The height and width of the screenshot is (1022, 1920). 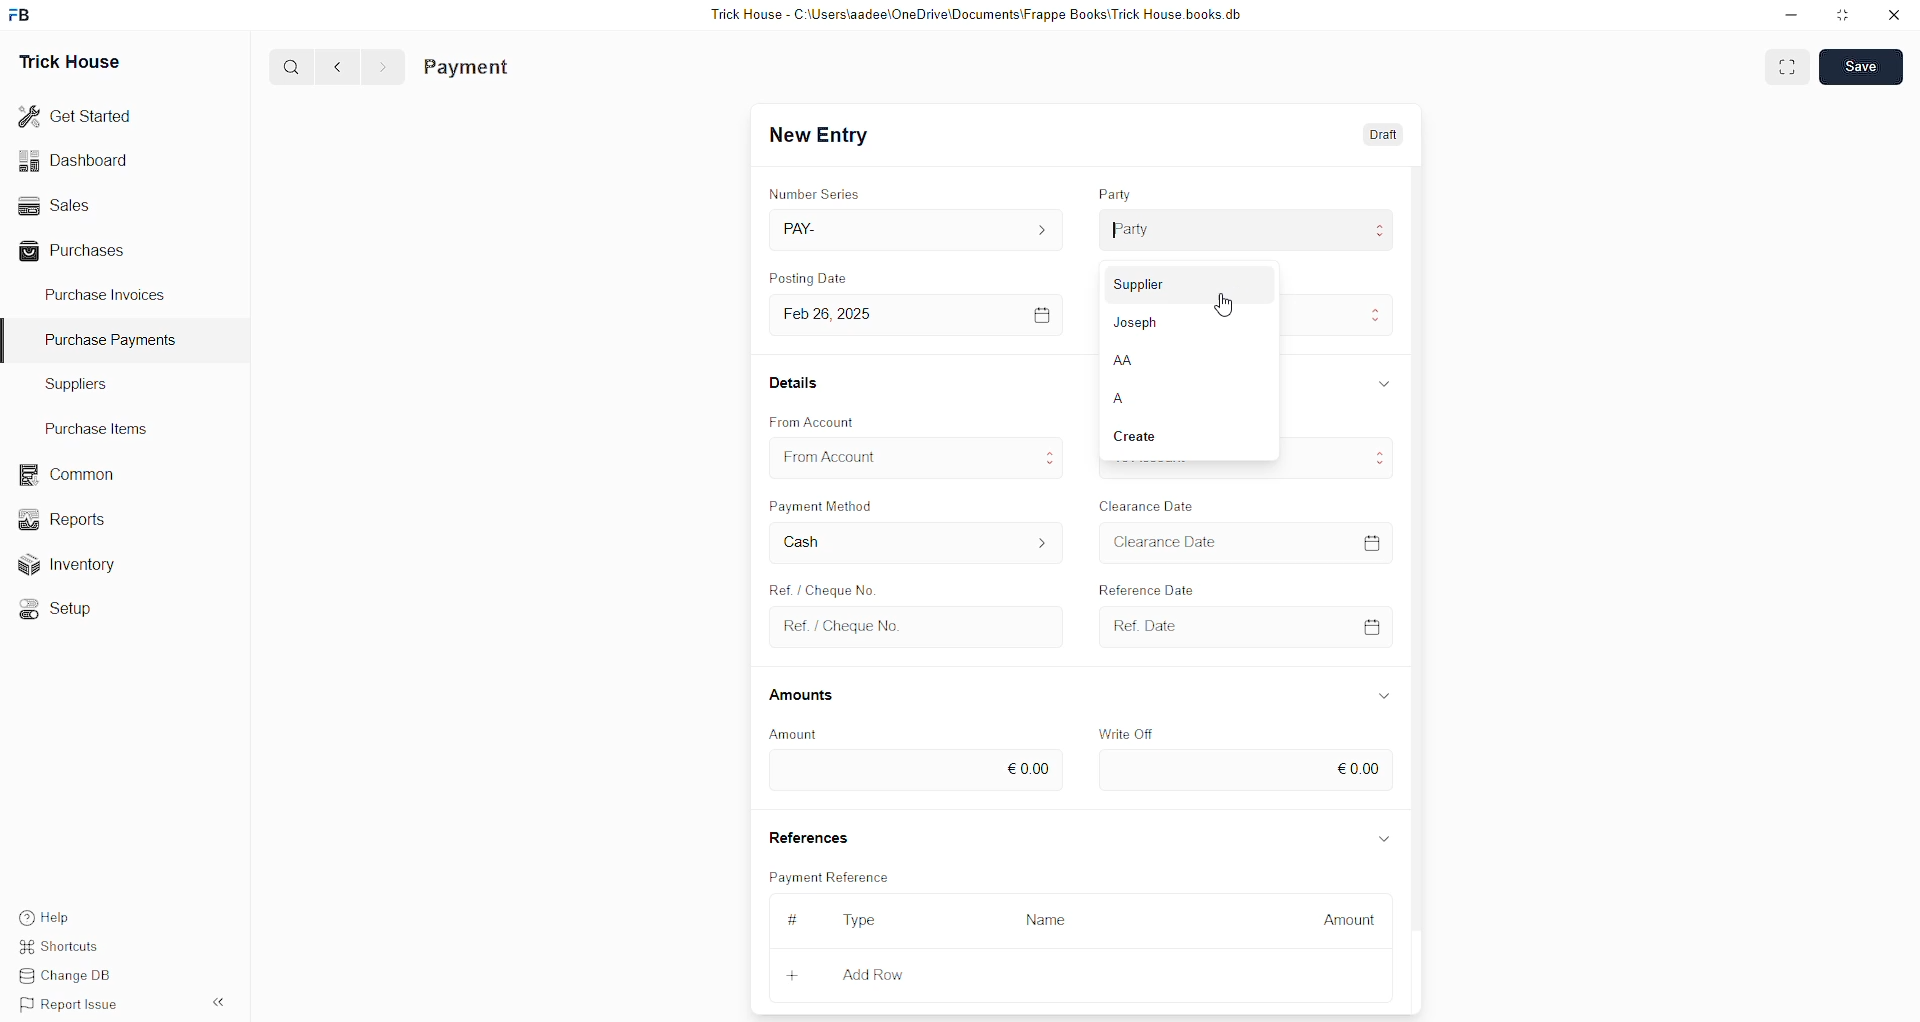 I want to click on Help, so click(x=44, y=918).